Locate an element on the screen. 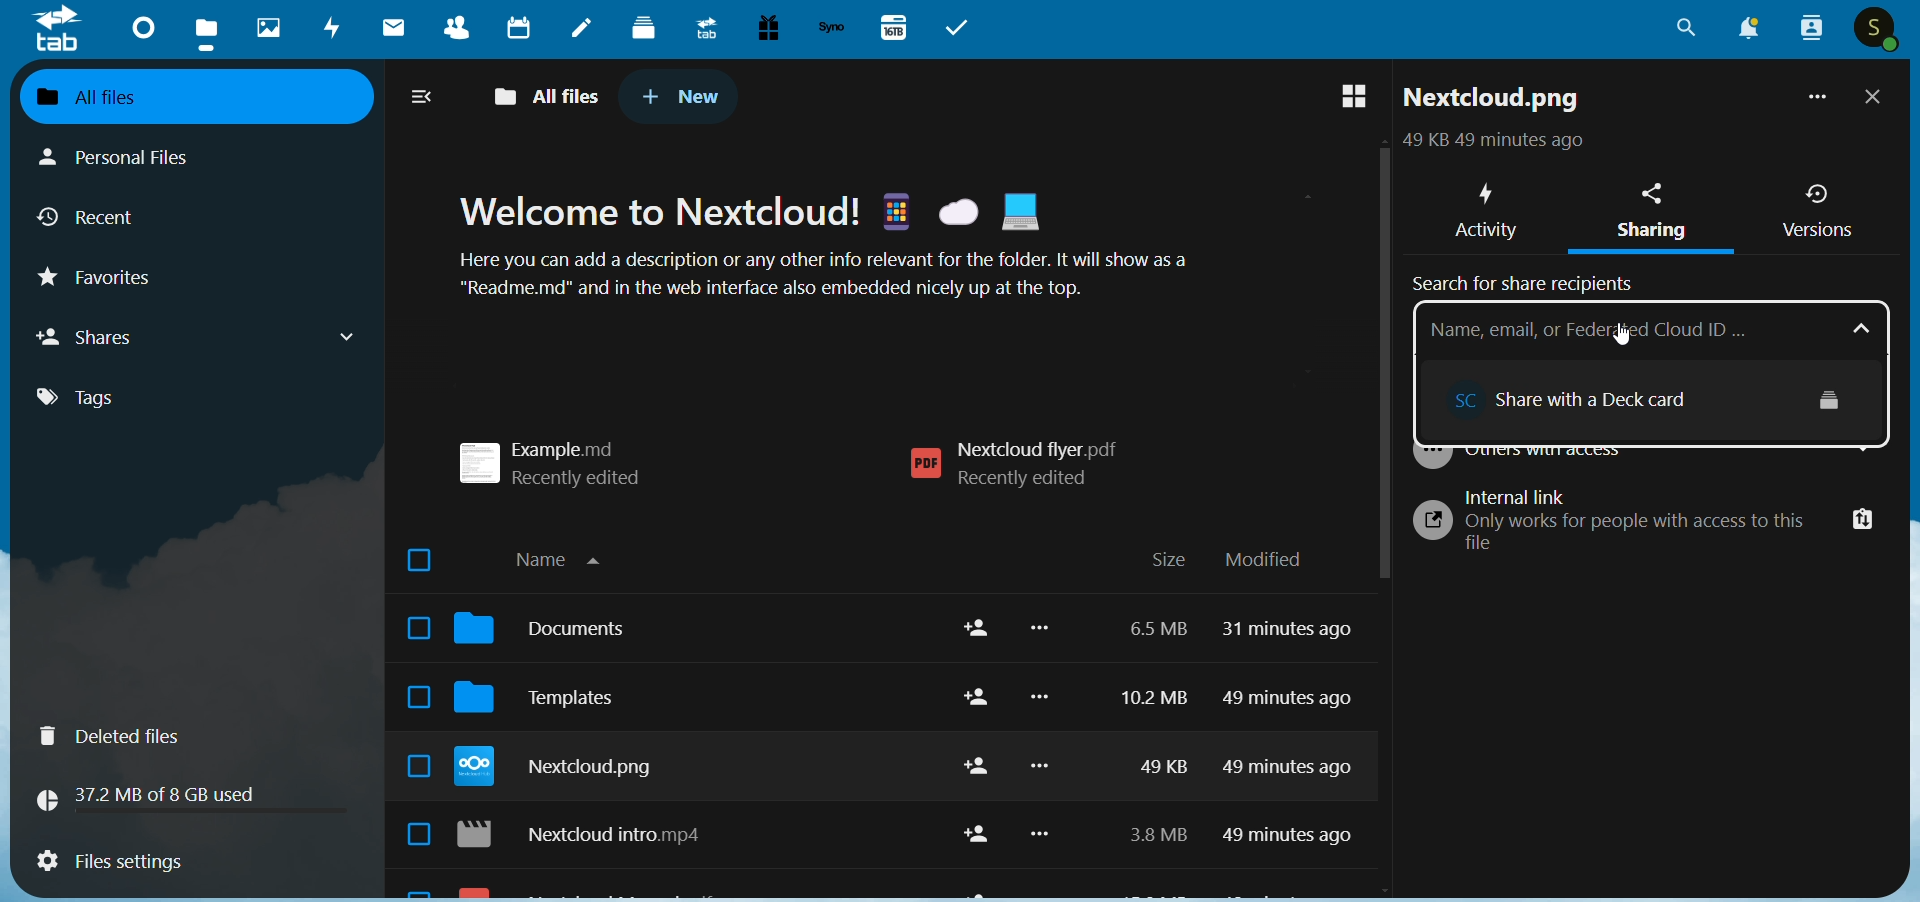 This screenshot has width=1920, height=902. activity is located at coordinates (334, 31).